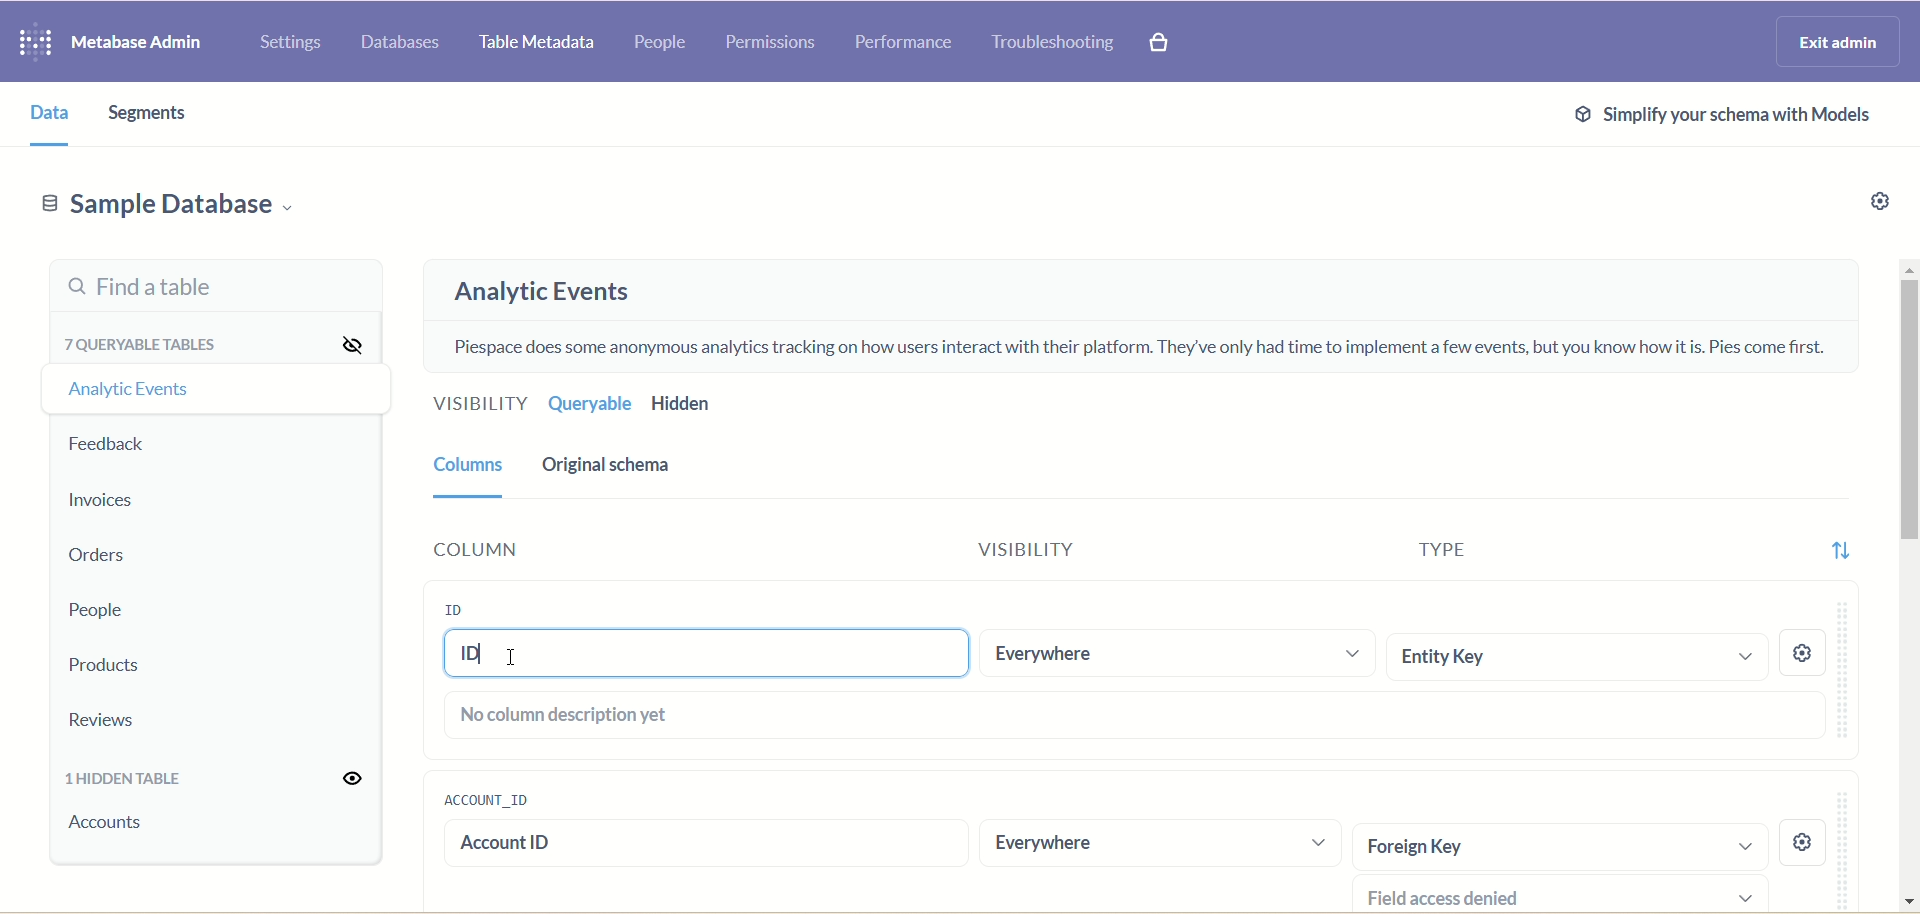 Image resolution: width=1920 pixels, height=914 pixels. What do you see at coordinates (95, 554) in the screenshot?
I see `Orders` at bounding box center [95, 554].